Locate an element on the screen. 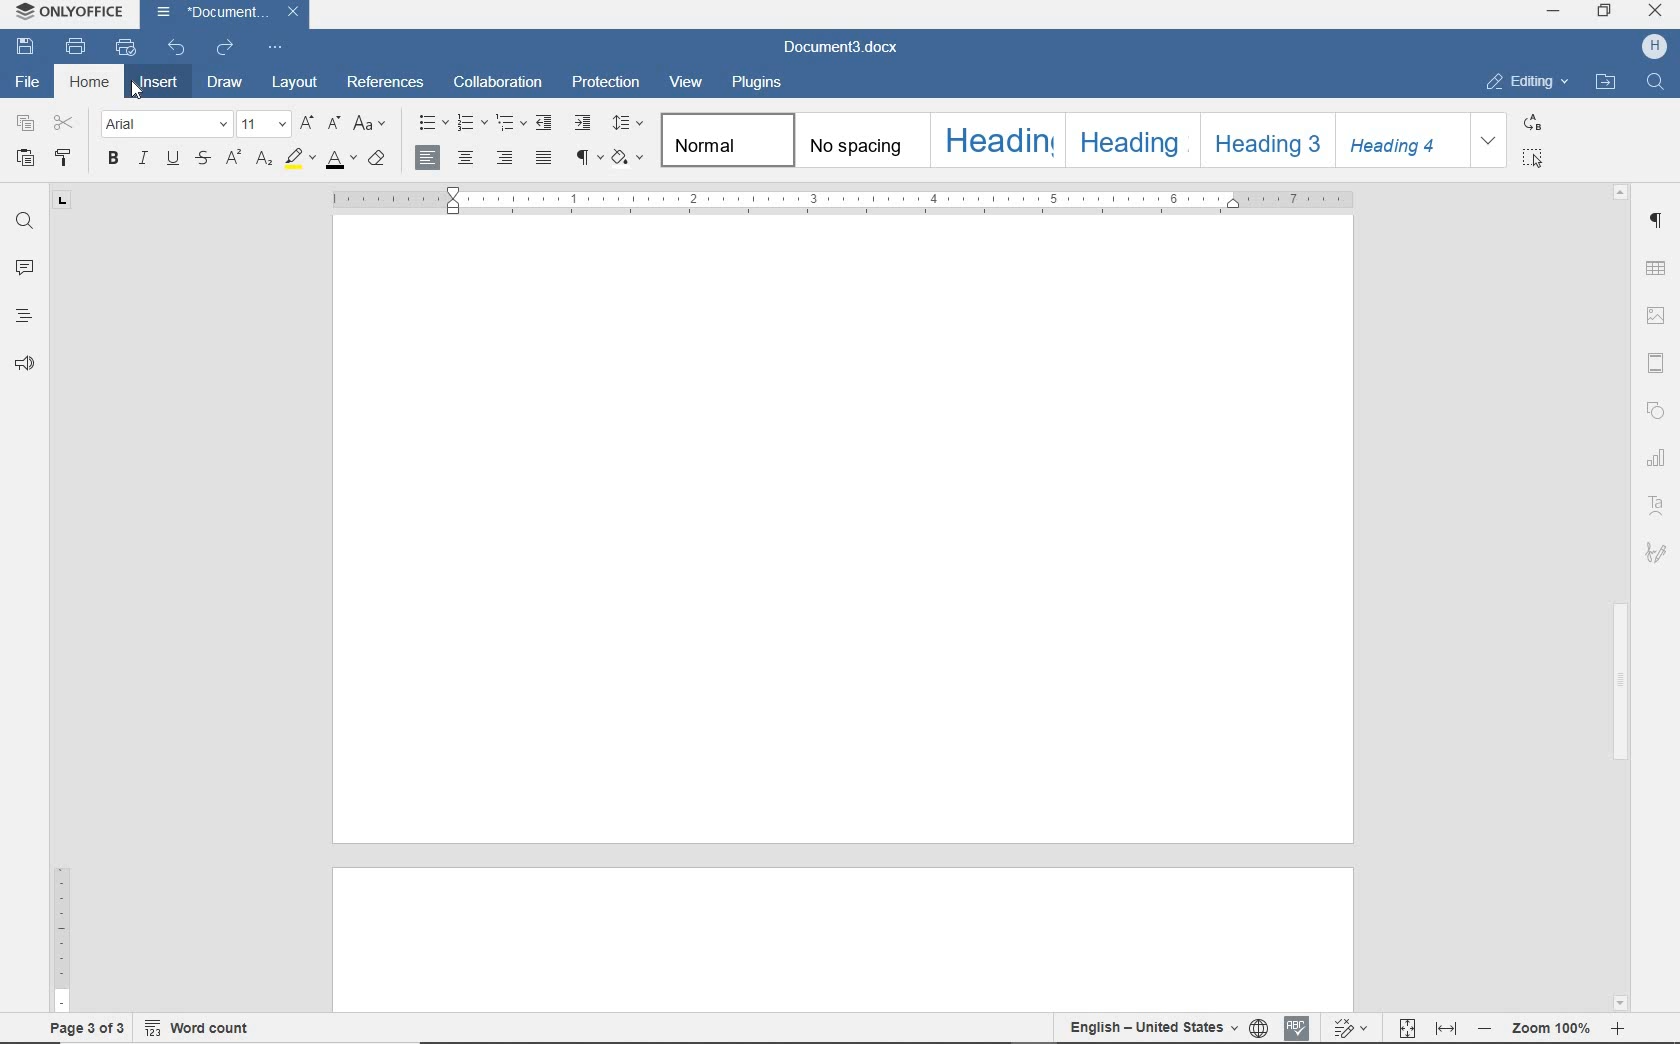 The image size is (1680, 1044). Text art is located at coordinates (1657, 504).